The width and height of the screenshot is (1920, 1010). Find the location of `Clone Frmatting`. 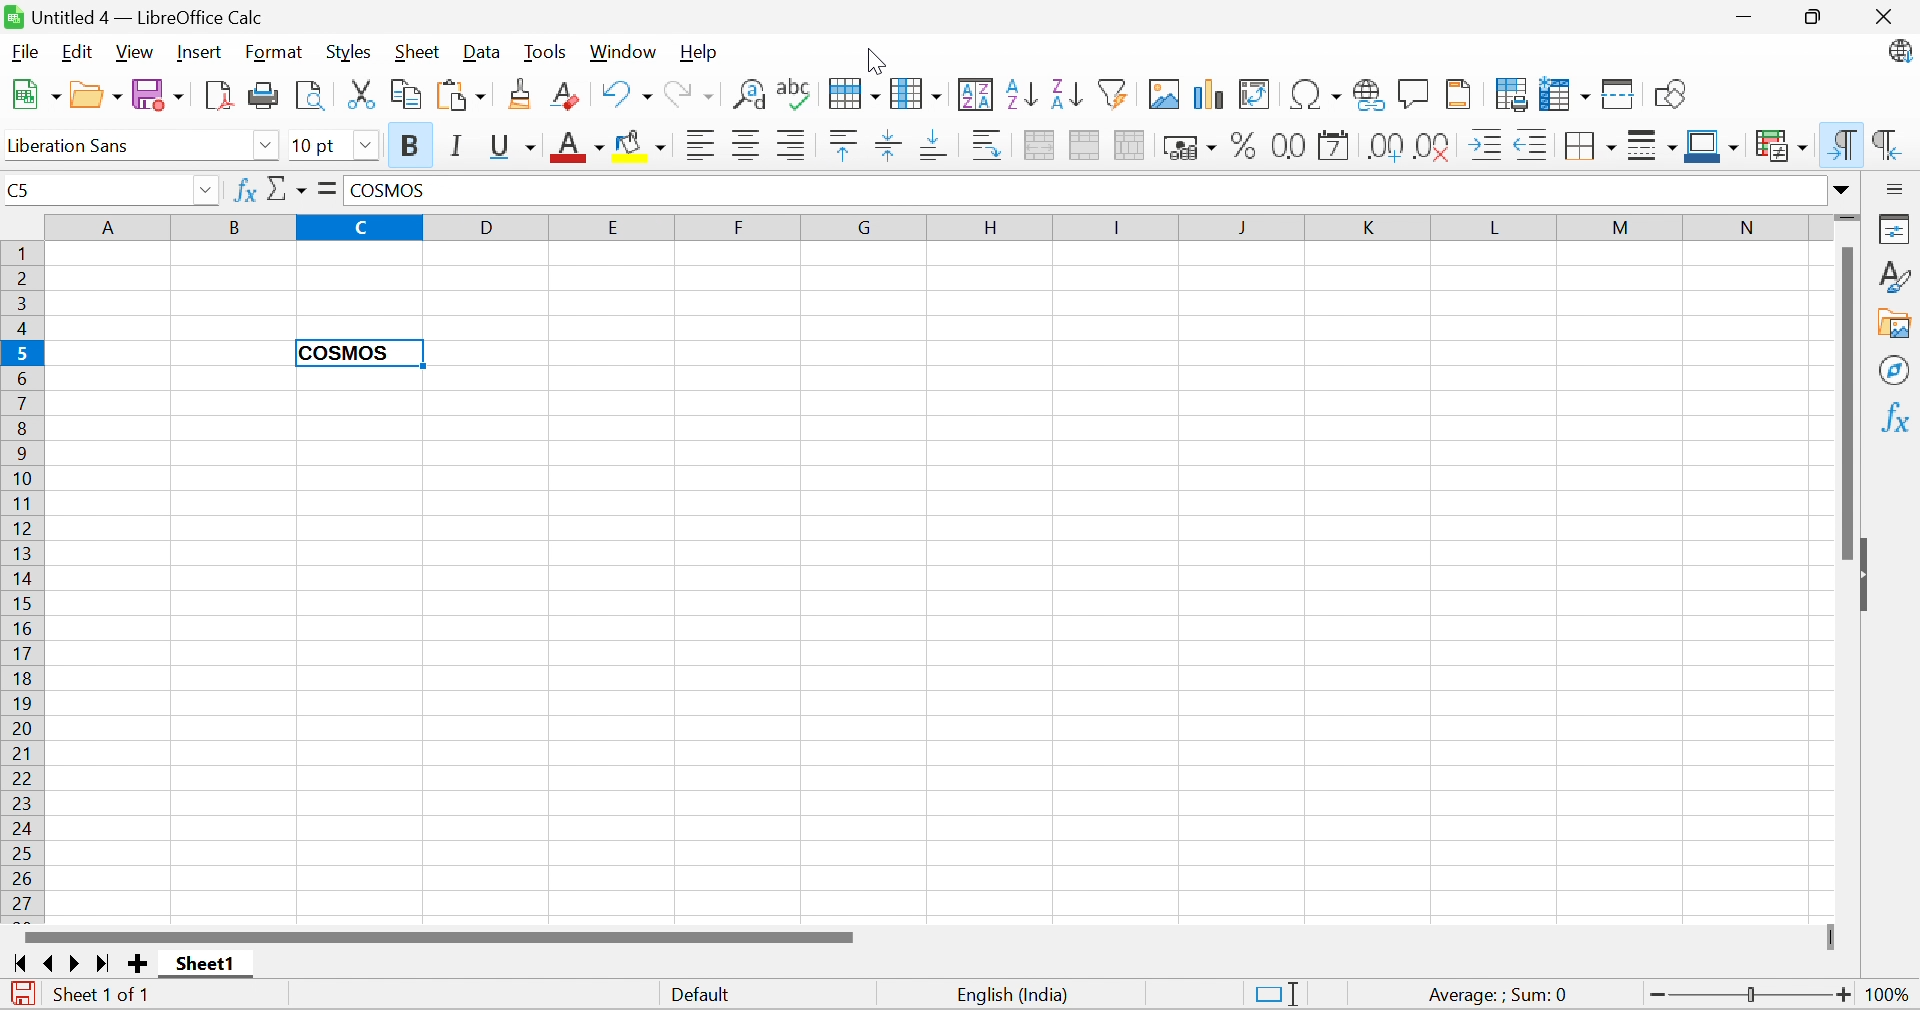

Clone Frmatting is located at coordinates (523, 93).